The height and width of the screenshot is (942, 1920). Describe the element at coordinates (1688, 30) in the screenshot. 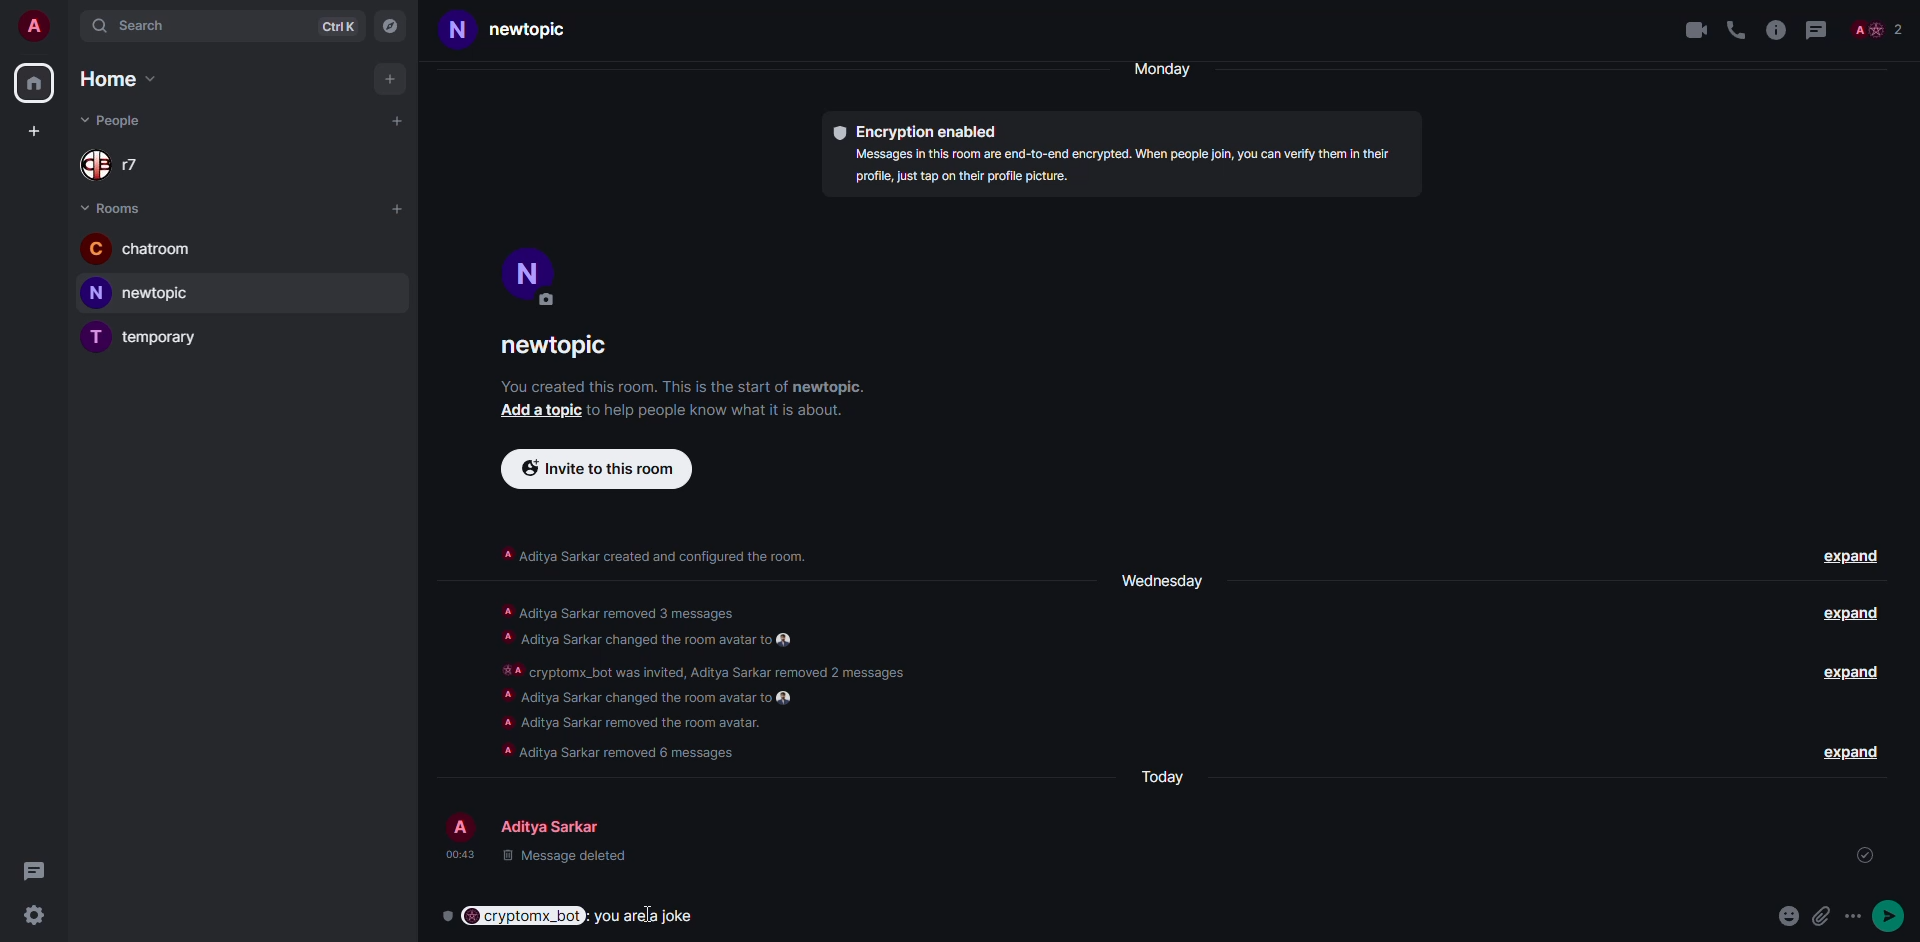

I see `video` at that location.